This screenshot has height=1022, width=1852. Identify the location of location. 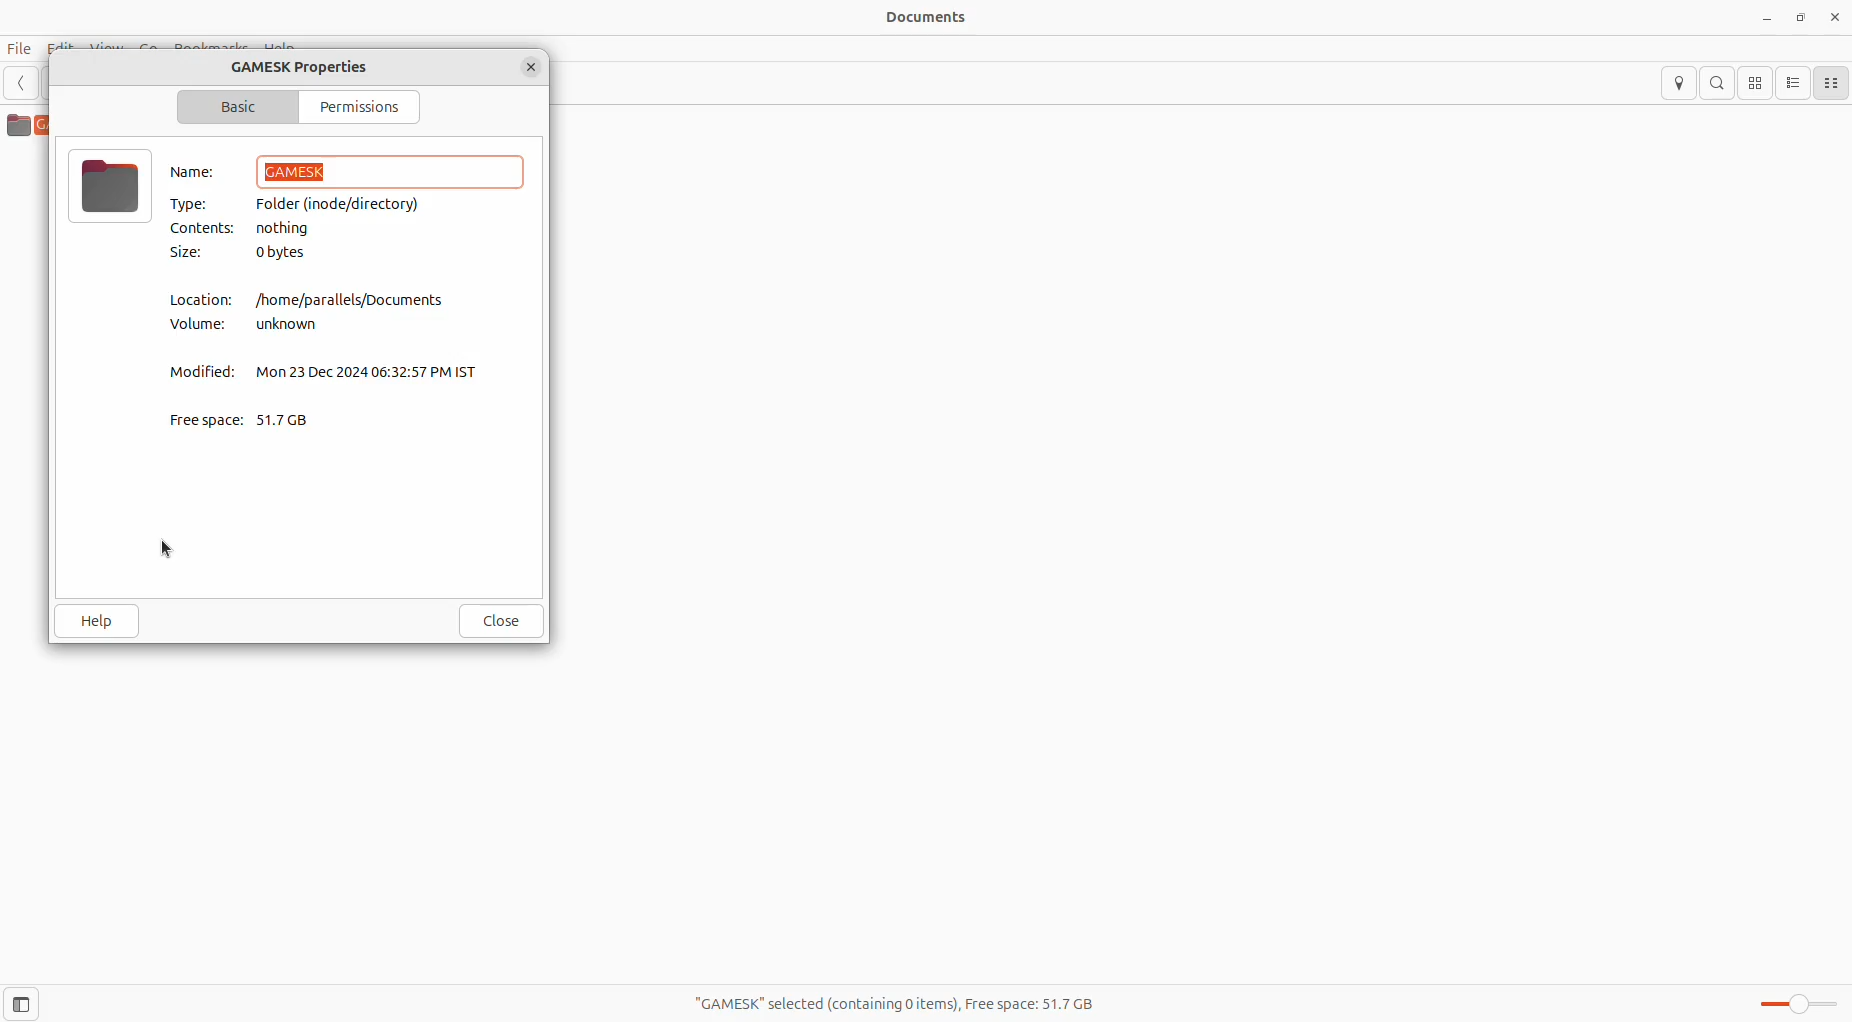
(1680, 85).